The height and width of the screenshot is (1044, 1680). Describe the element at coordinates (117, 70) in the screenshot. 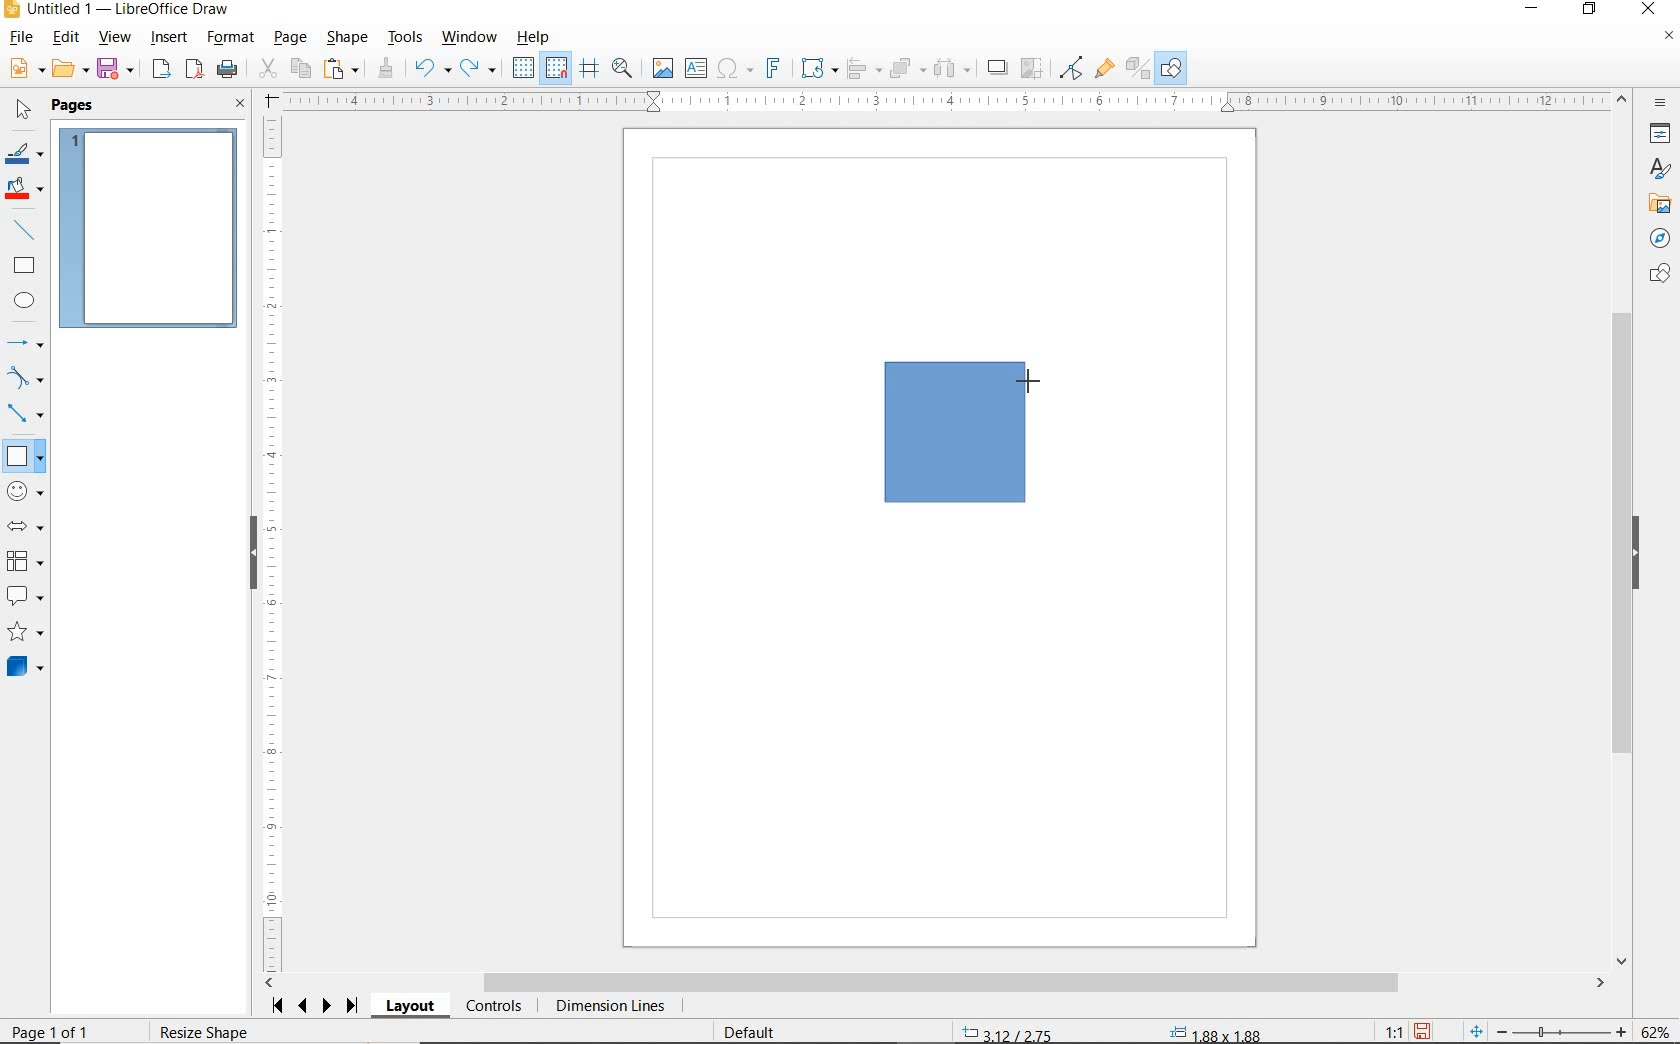

I see `SAVE` at that location.